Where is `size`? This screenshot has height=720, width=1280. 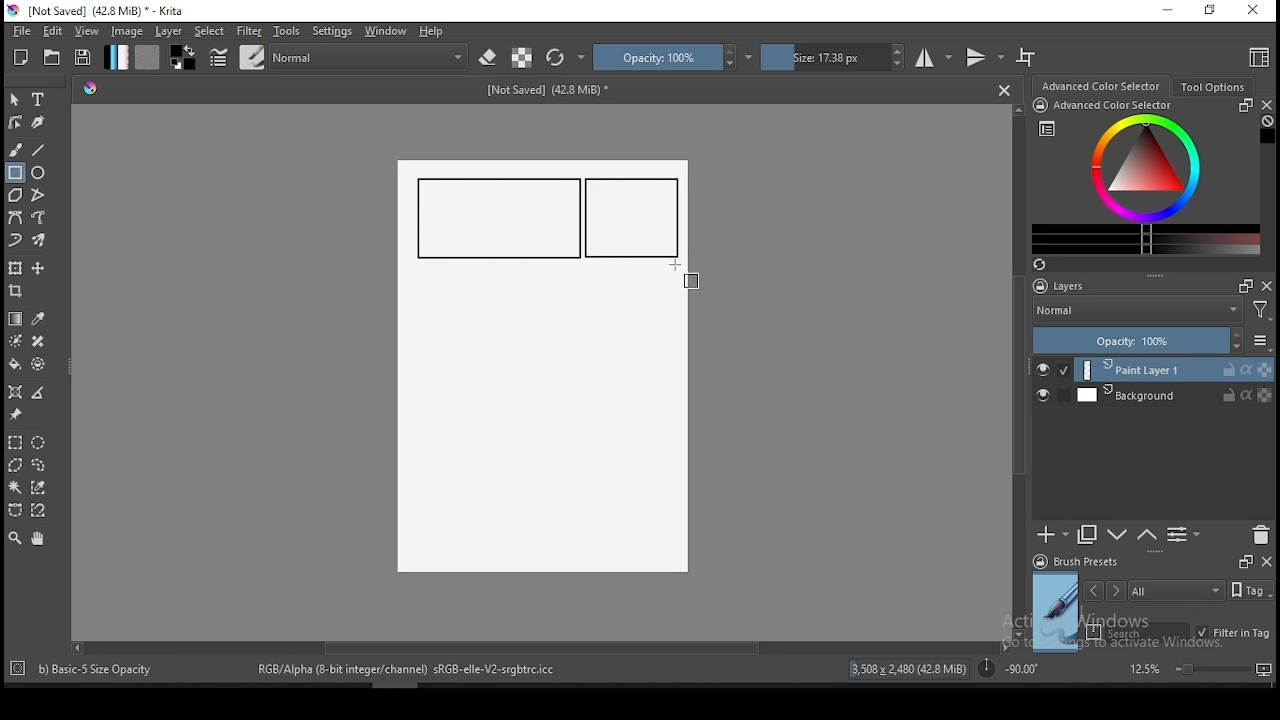 size is located at coordinates (833, 57).